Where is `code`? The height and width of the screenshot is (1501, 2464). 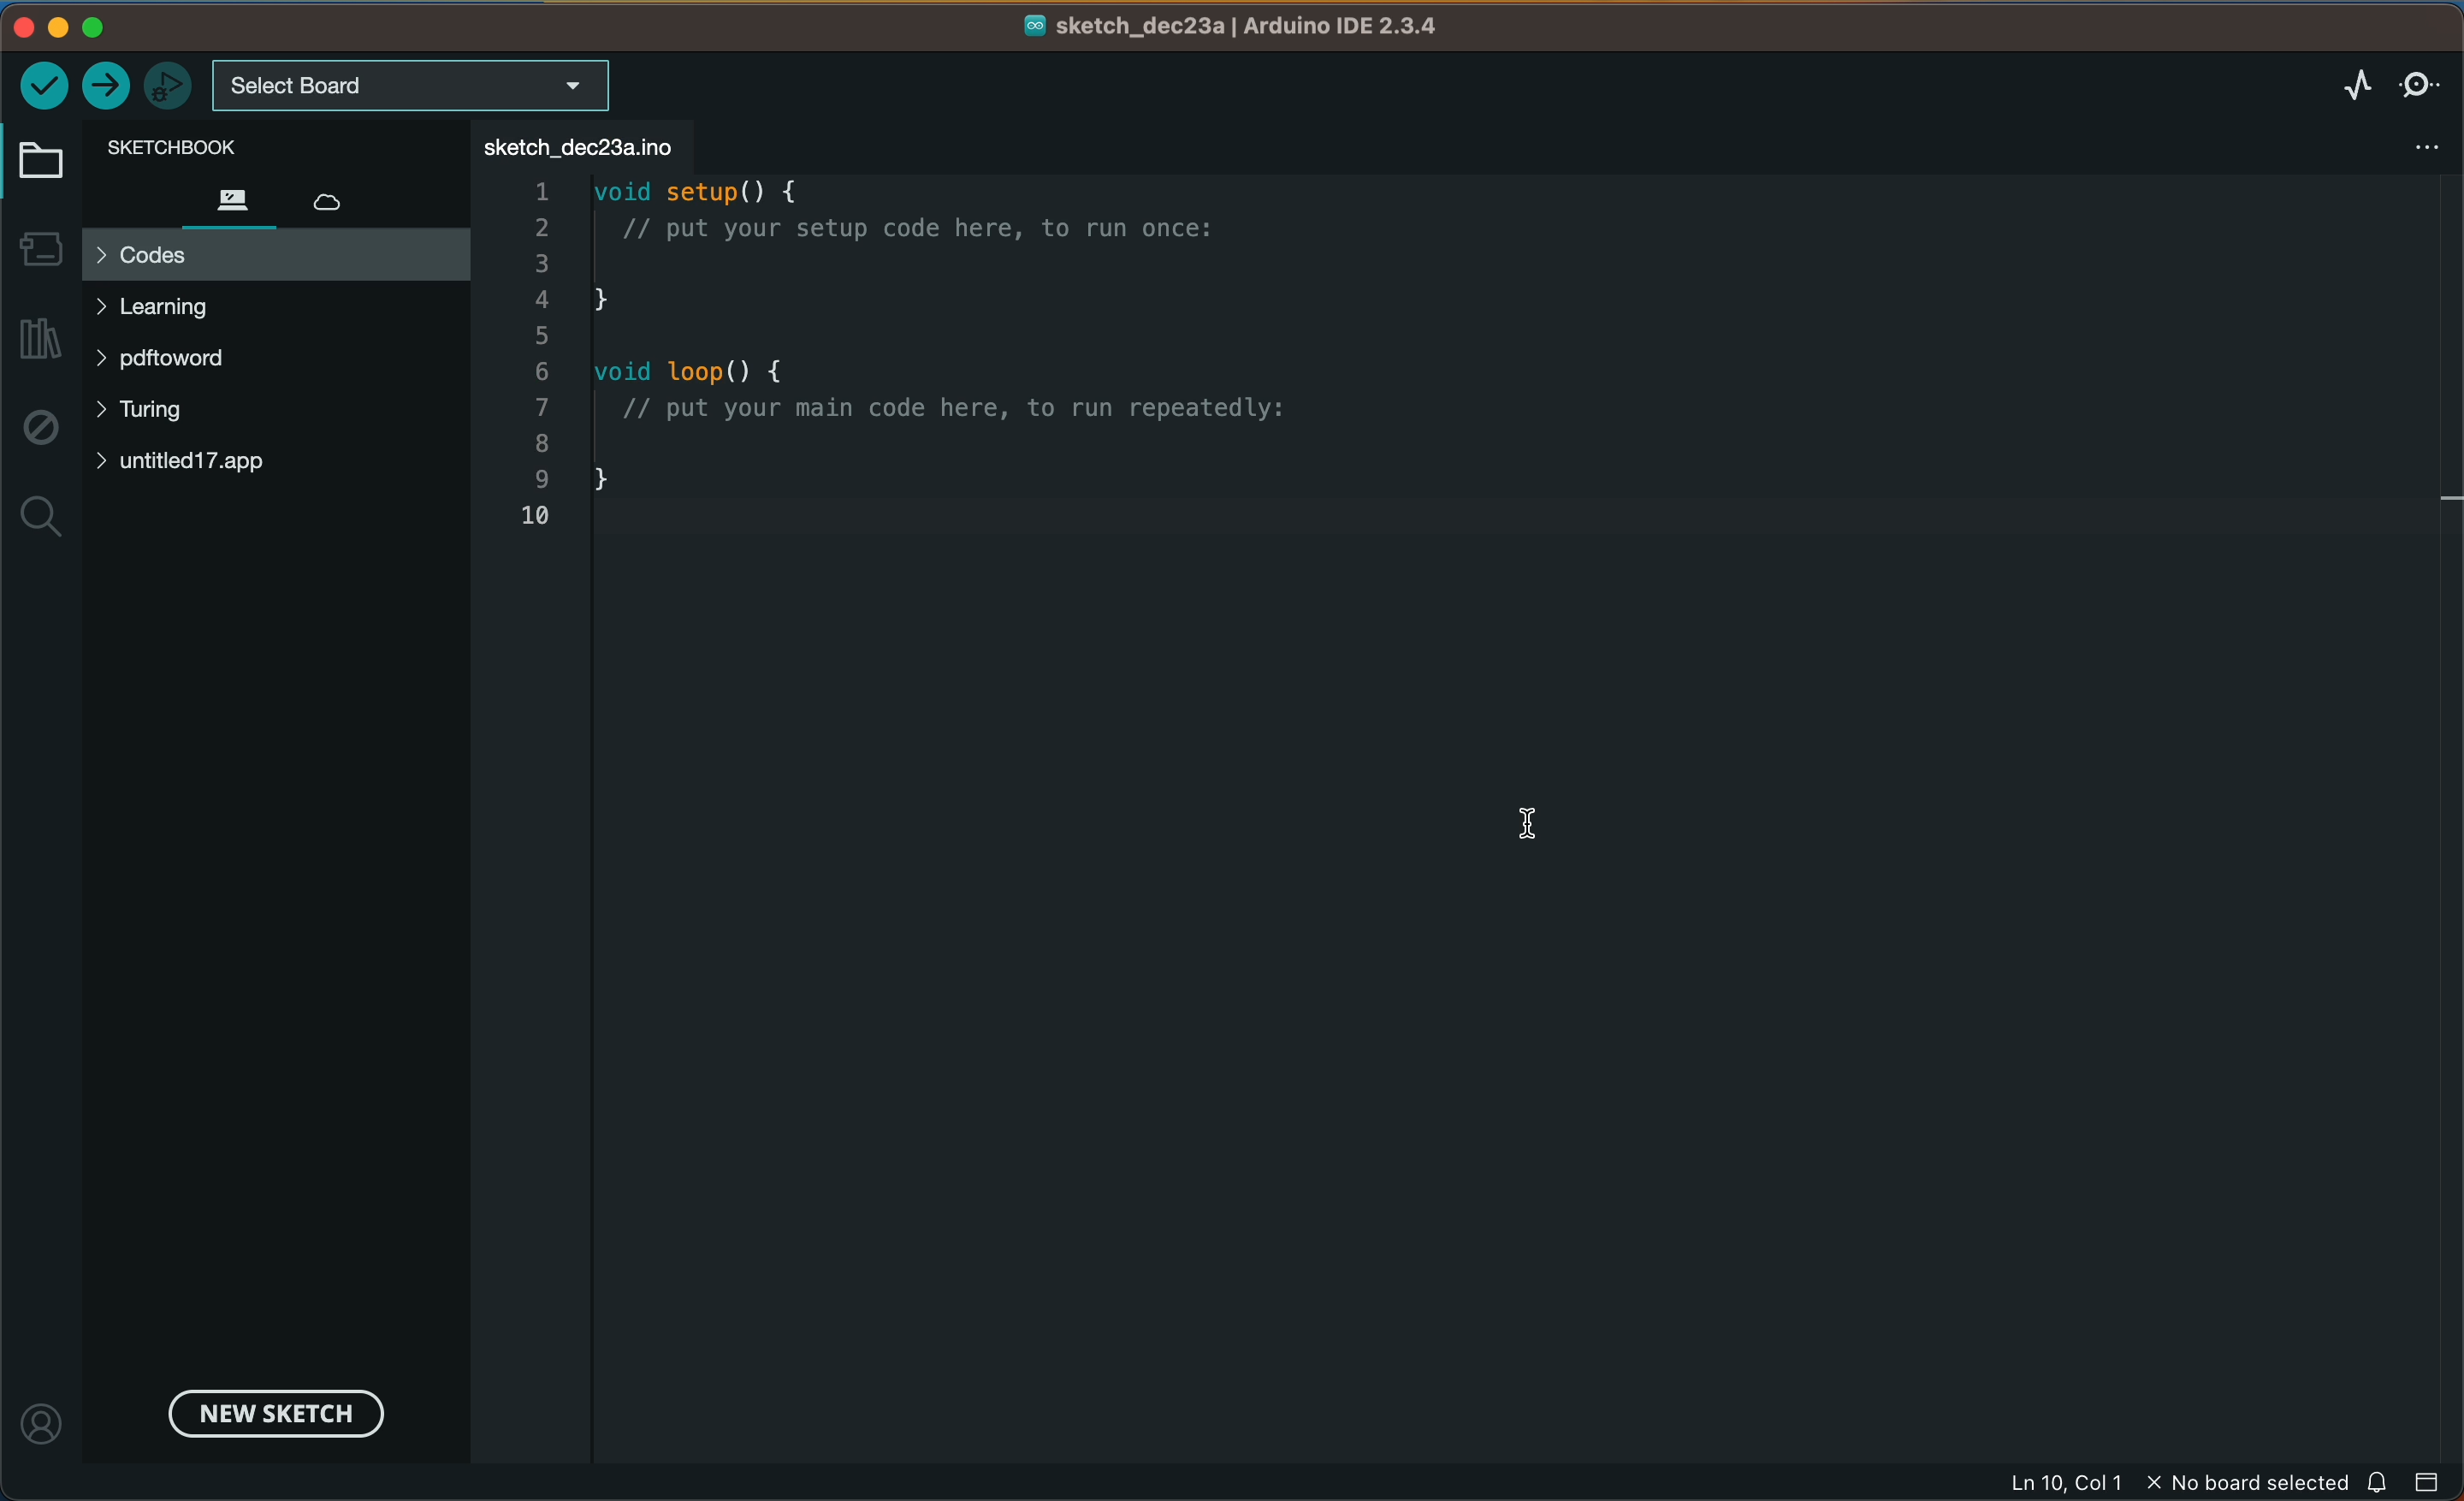 code is located at coordinates (1011, 373).